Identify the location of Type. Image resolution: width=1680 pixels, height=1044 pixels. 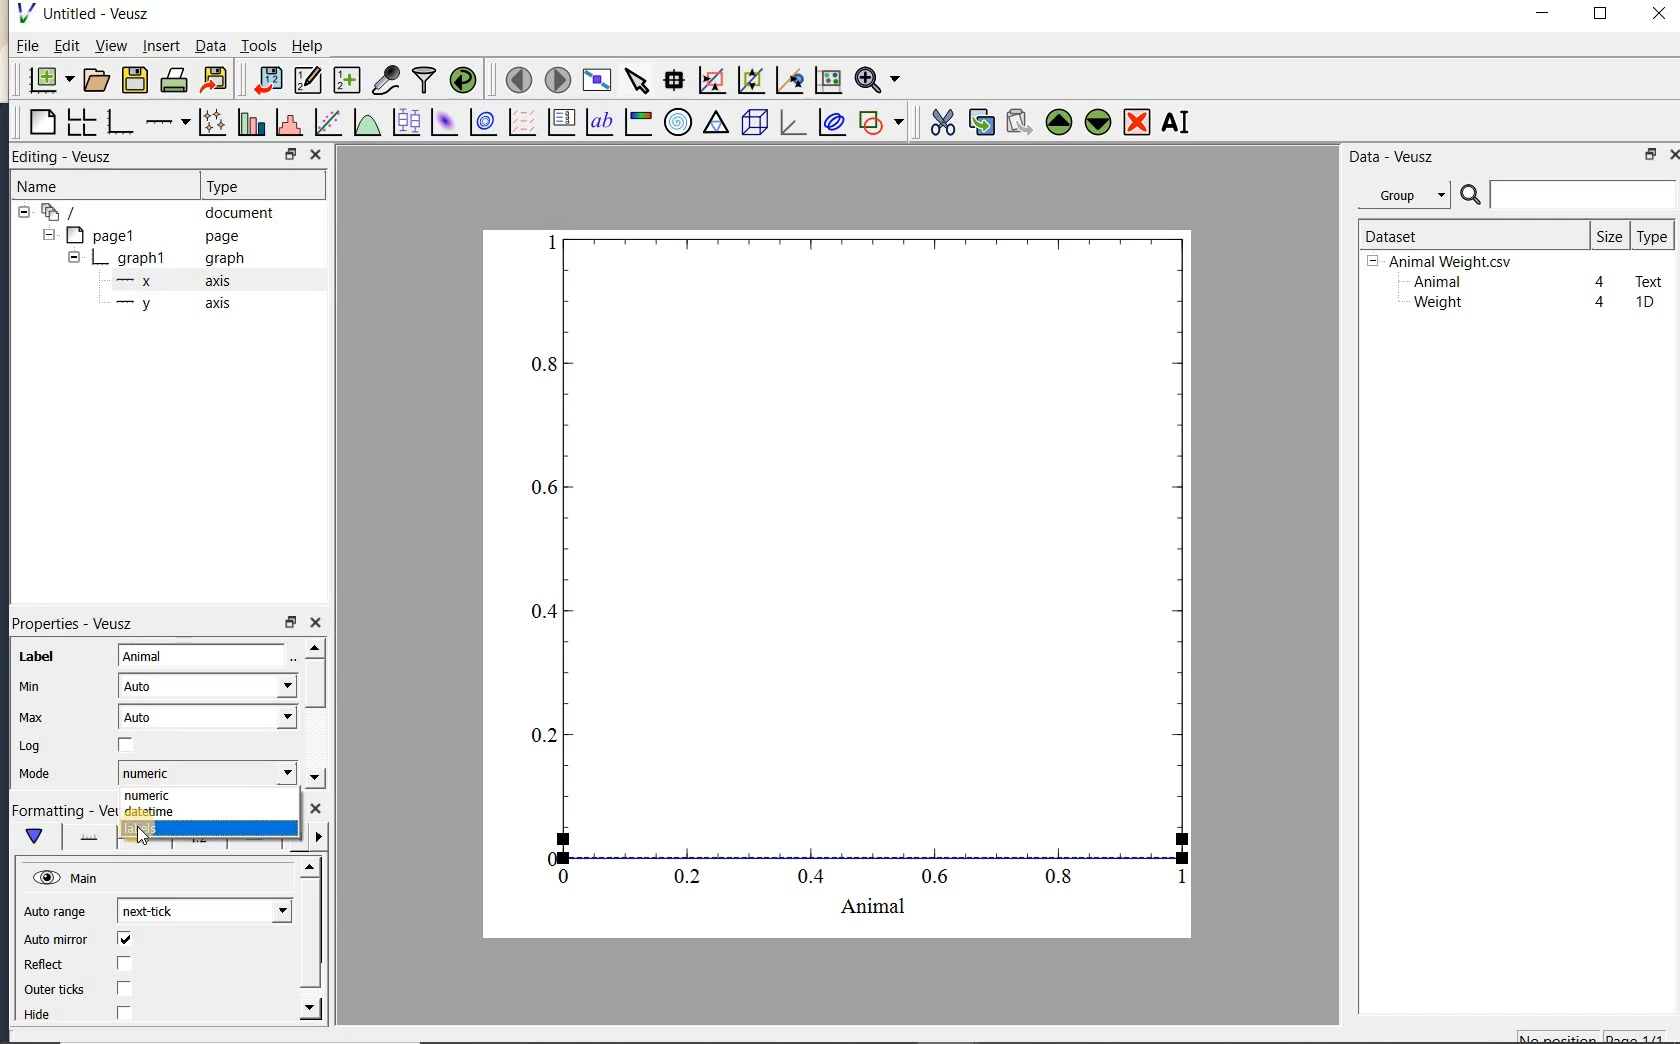
(258, 184).